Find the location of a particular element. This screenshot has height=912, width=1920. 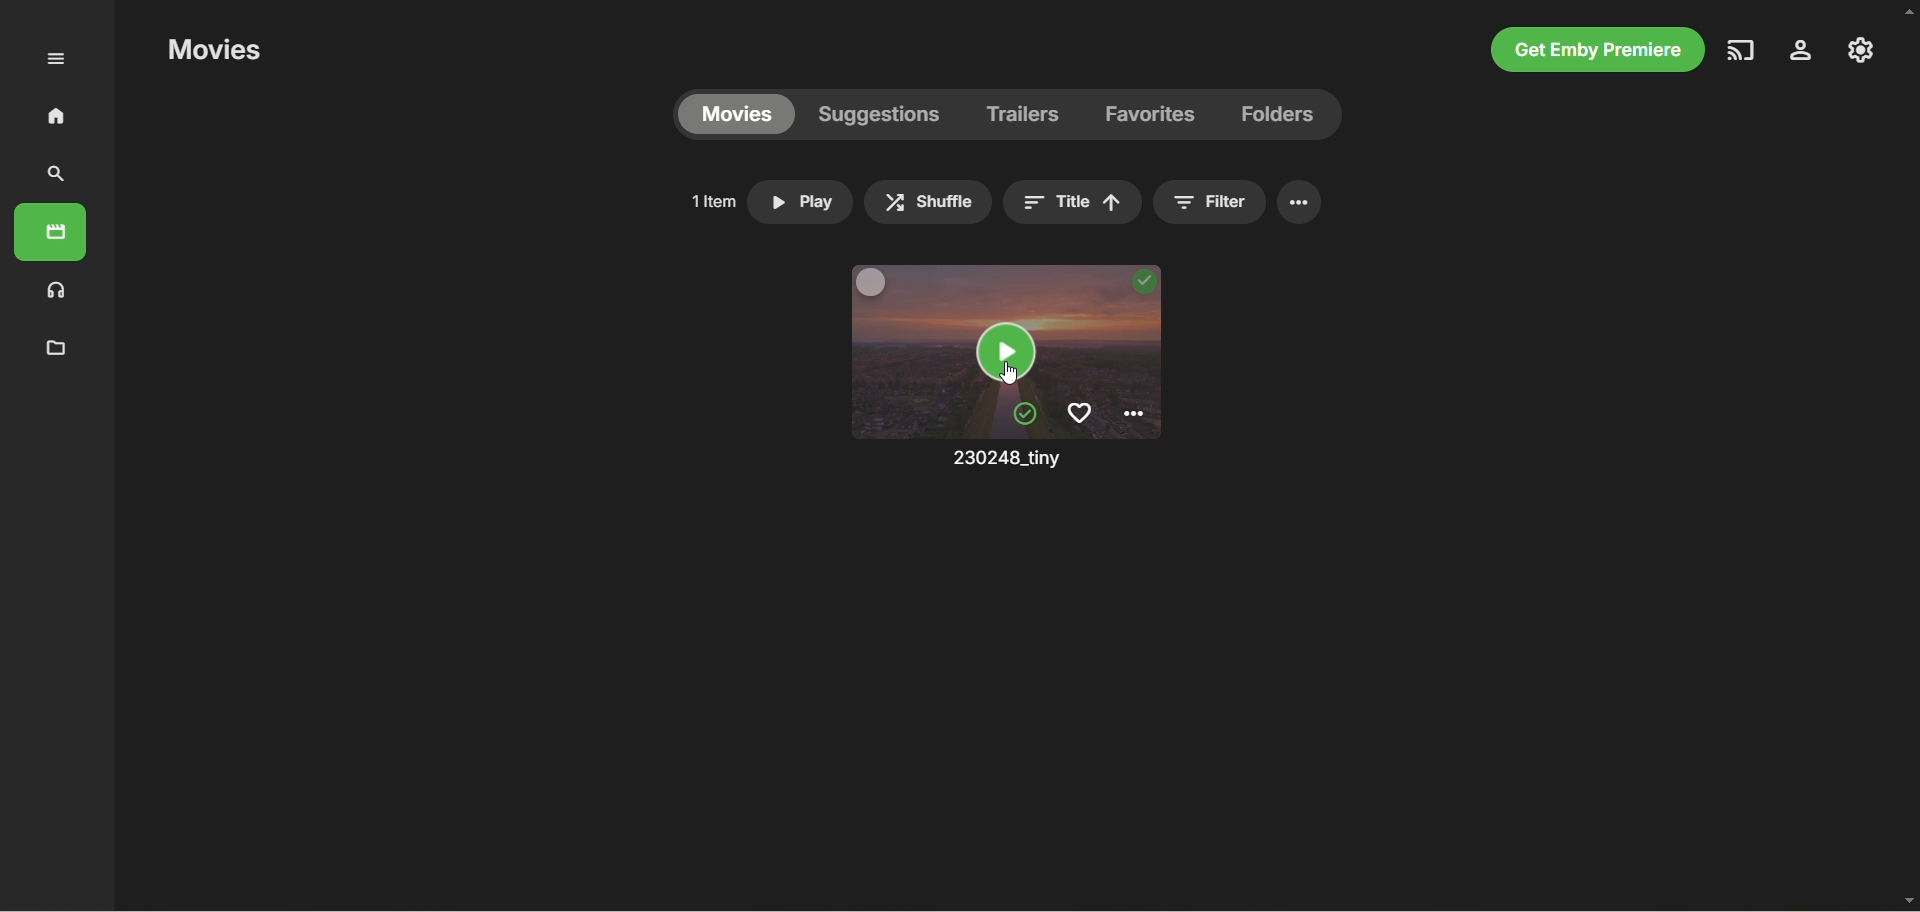

home is located at coordinates (51, 118).